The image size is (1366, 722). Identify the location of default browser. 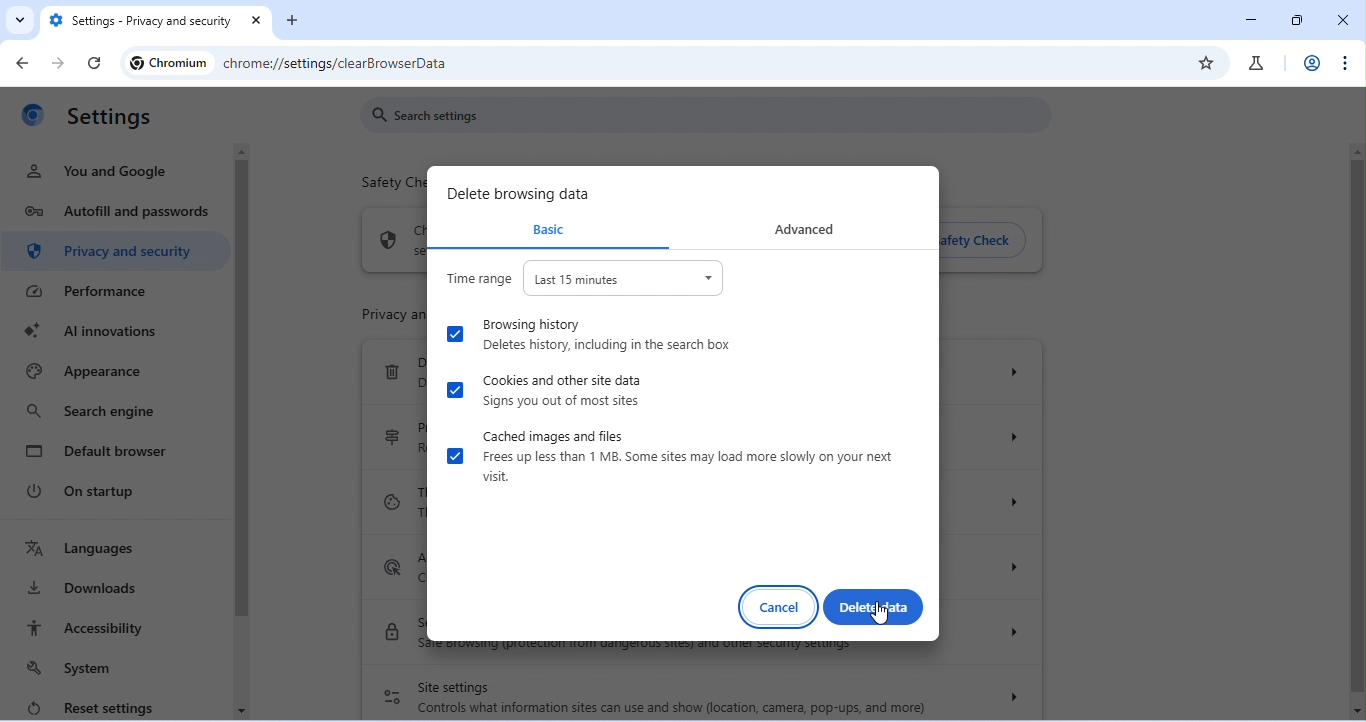
(100, 450).